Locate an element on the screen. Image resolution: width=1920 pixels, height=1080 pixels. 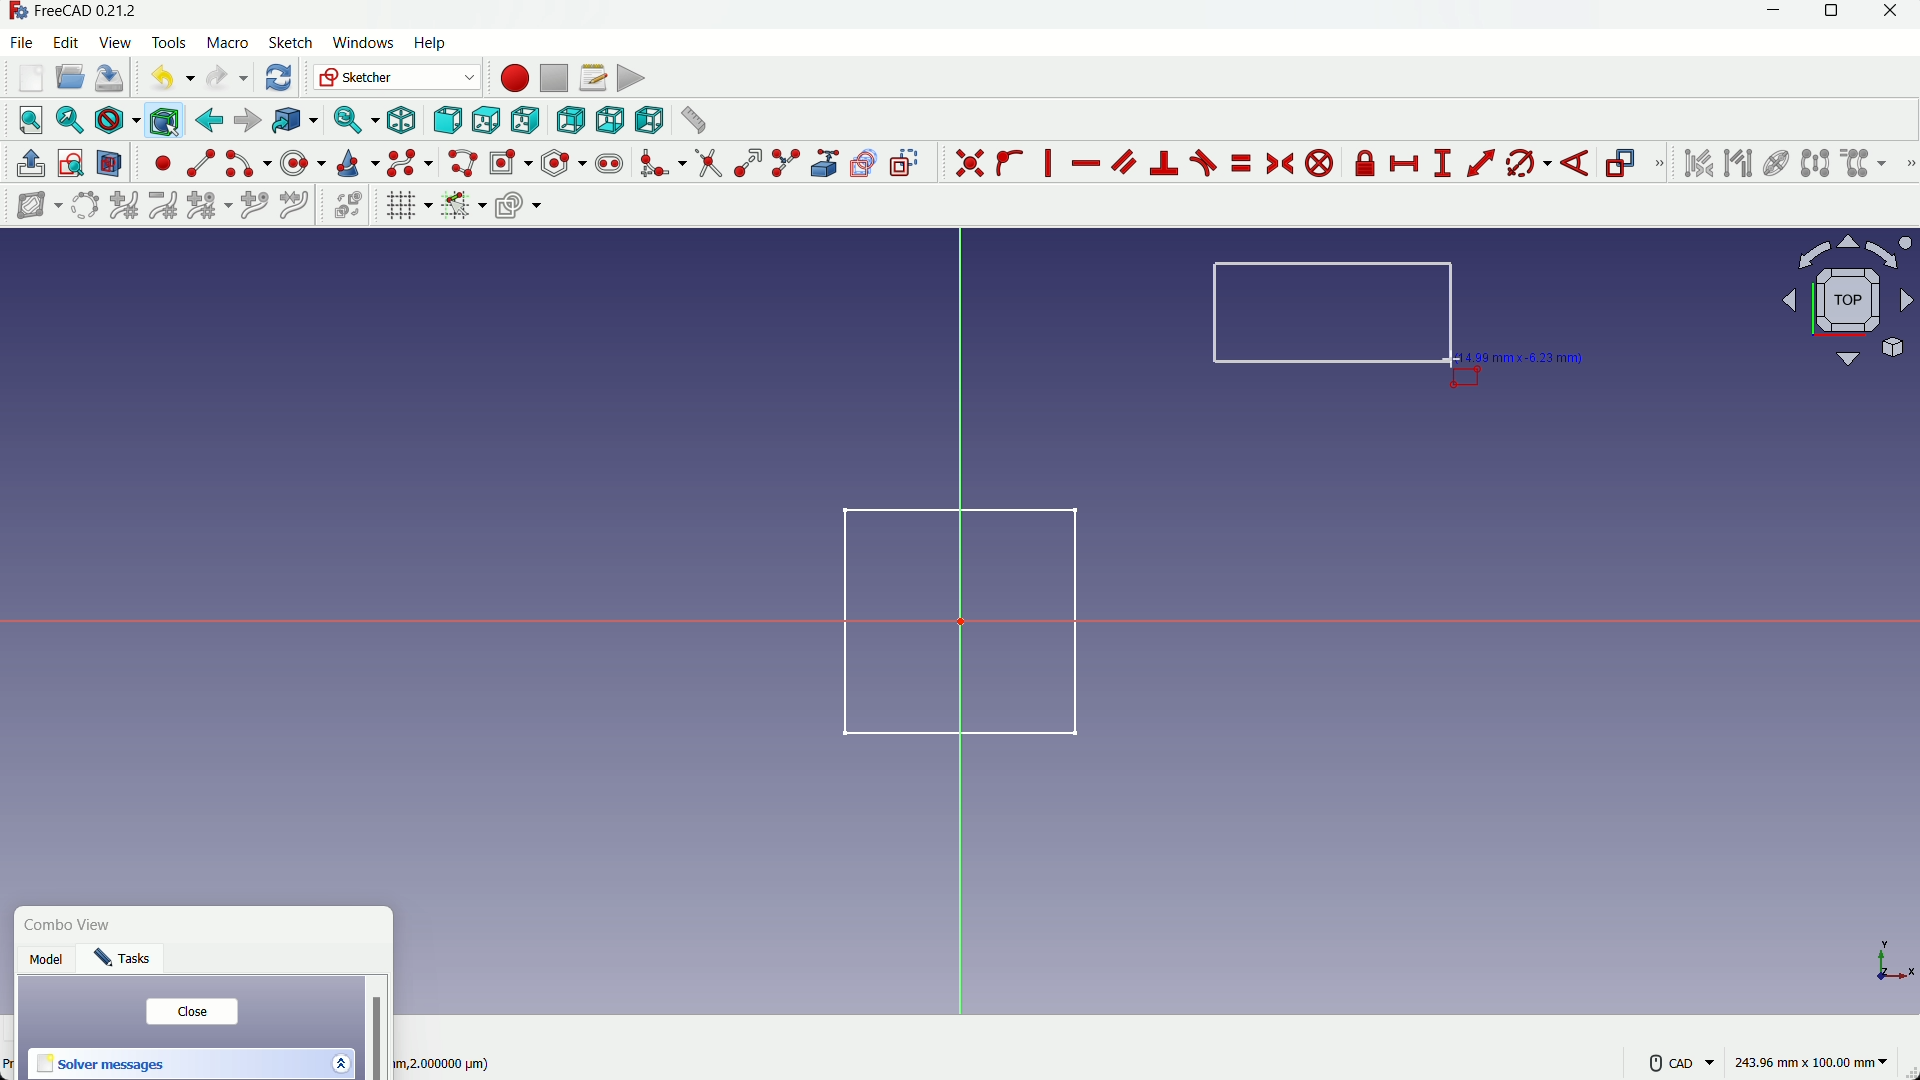
model is located at coordinates (49, 962).